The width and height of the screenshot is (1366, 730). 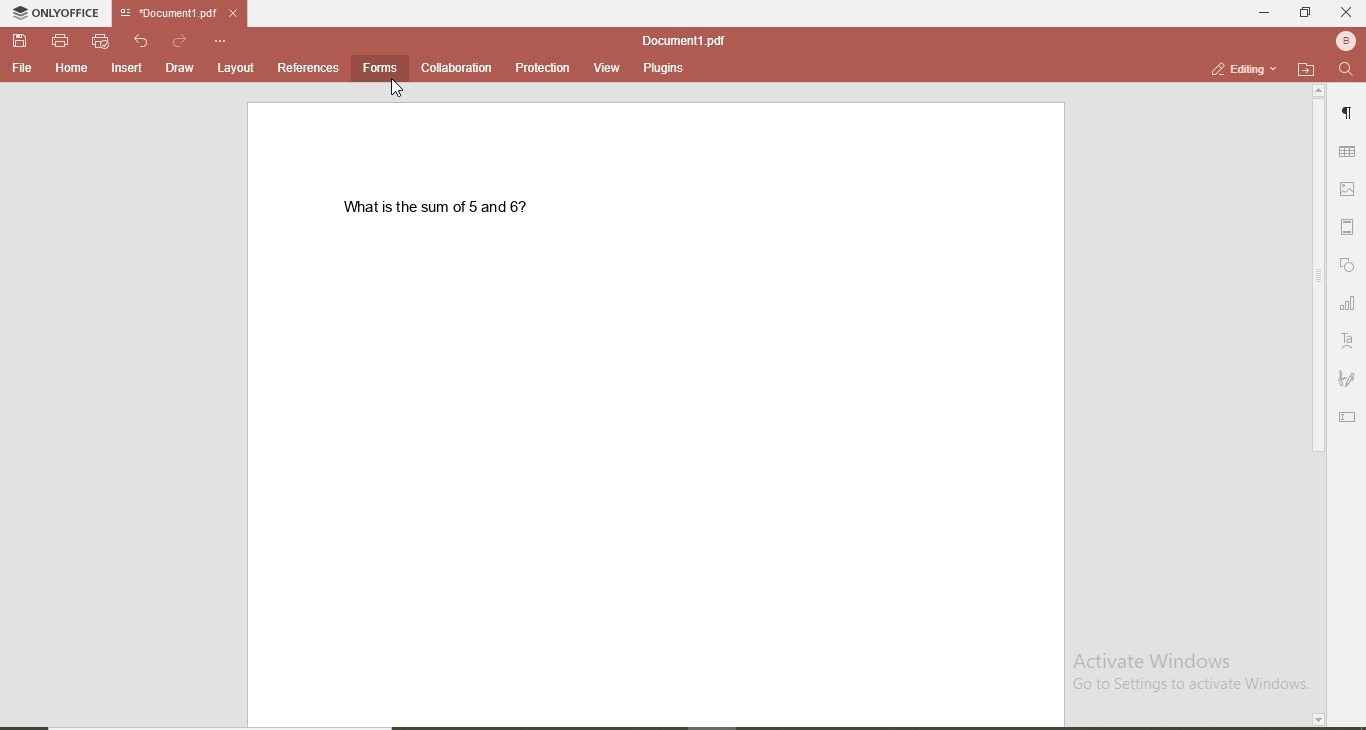 I want to click on edit text, so click(x=1347, y=418).